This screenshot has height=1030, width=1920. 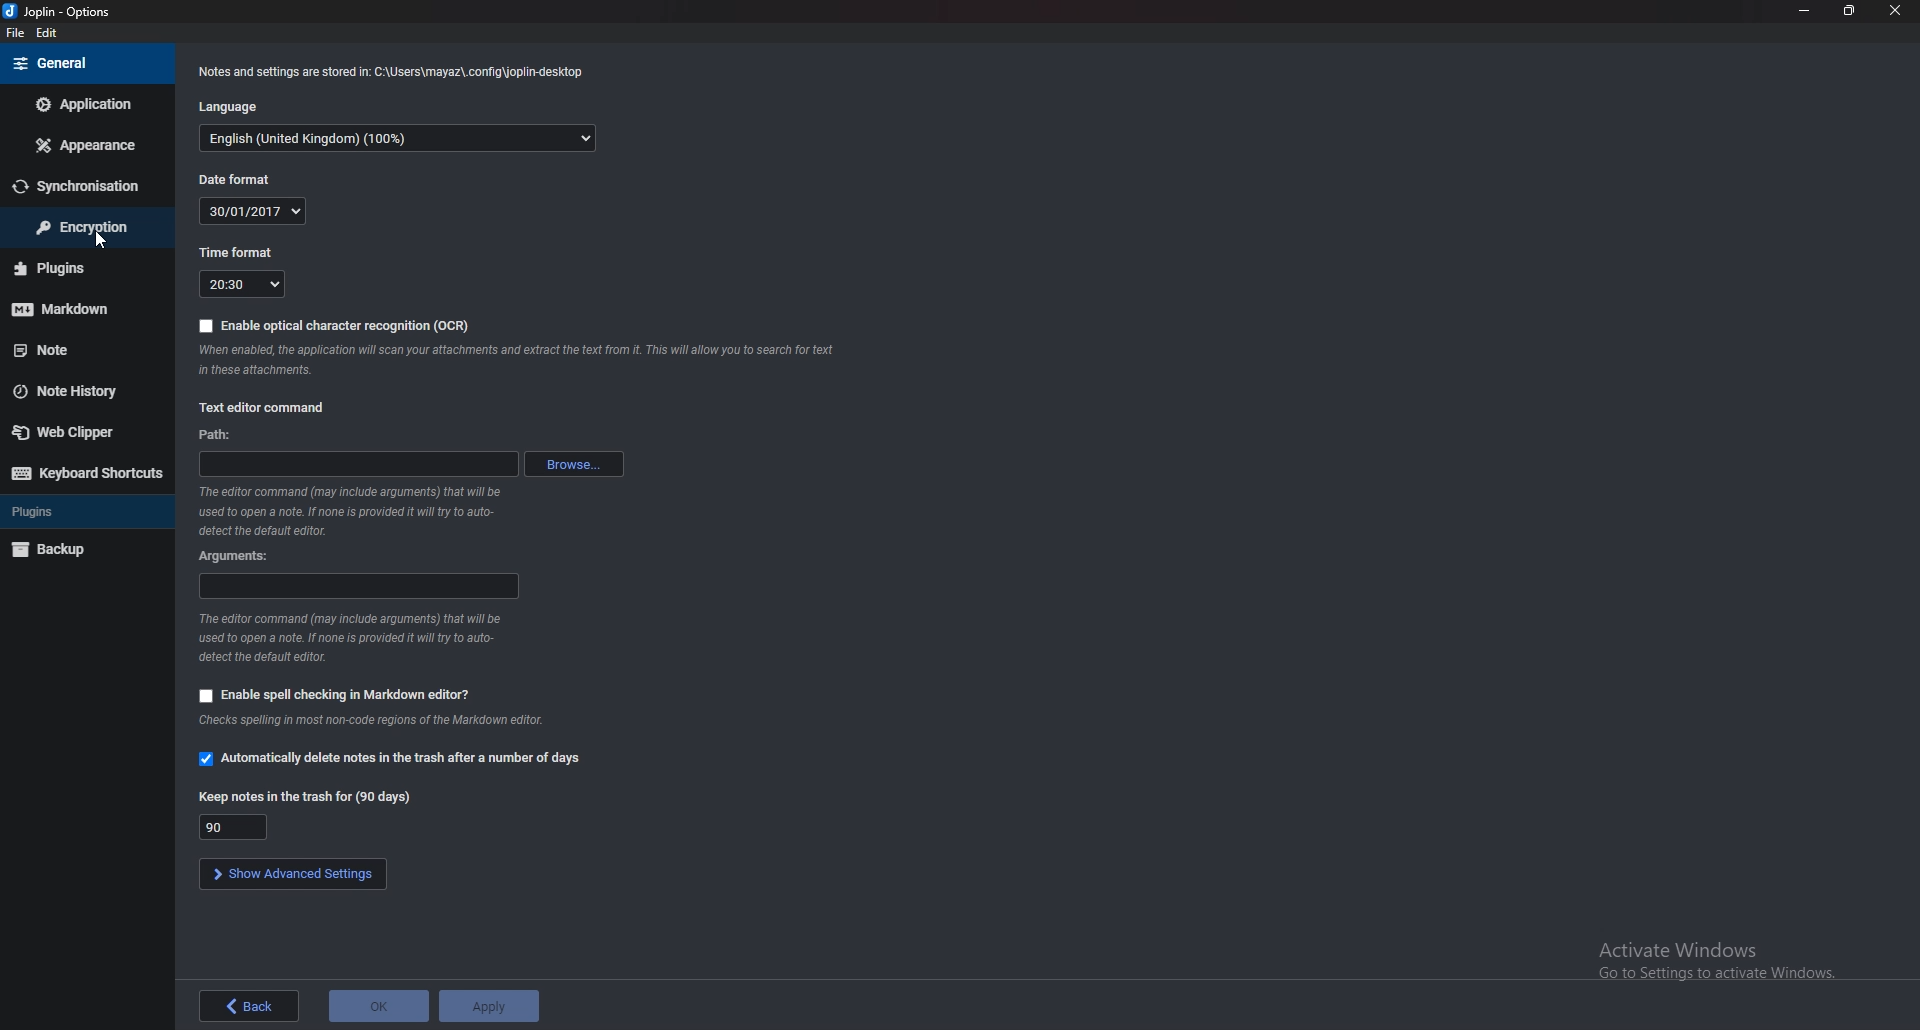 What do you see at coordinates (376, 1006) in the screenshot?
I see `ok` at bounding box center [376, 1006].